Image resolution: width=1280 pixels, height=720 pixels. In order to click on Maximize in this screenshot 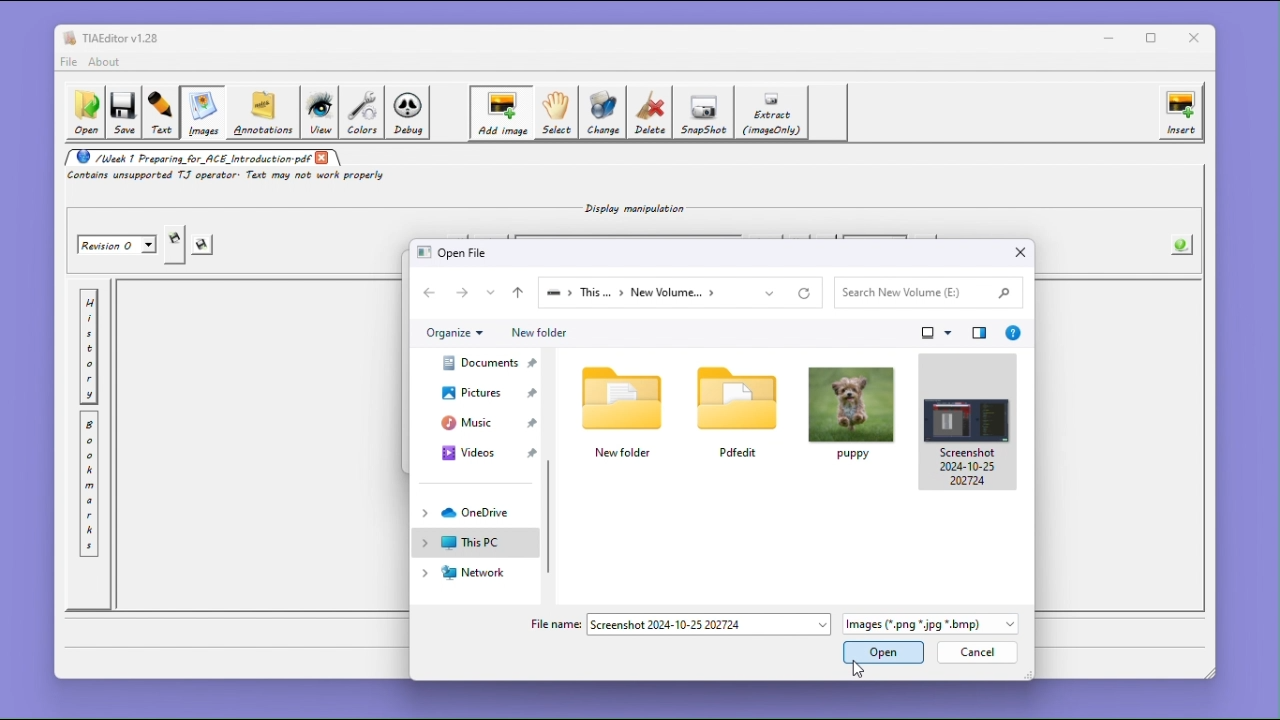, I will do `click(1155, 38)`.